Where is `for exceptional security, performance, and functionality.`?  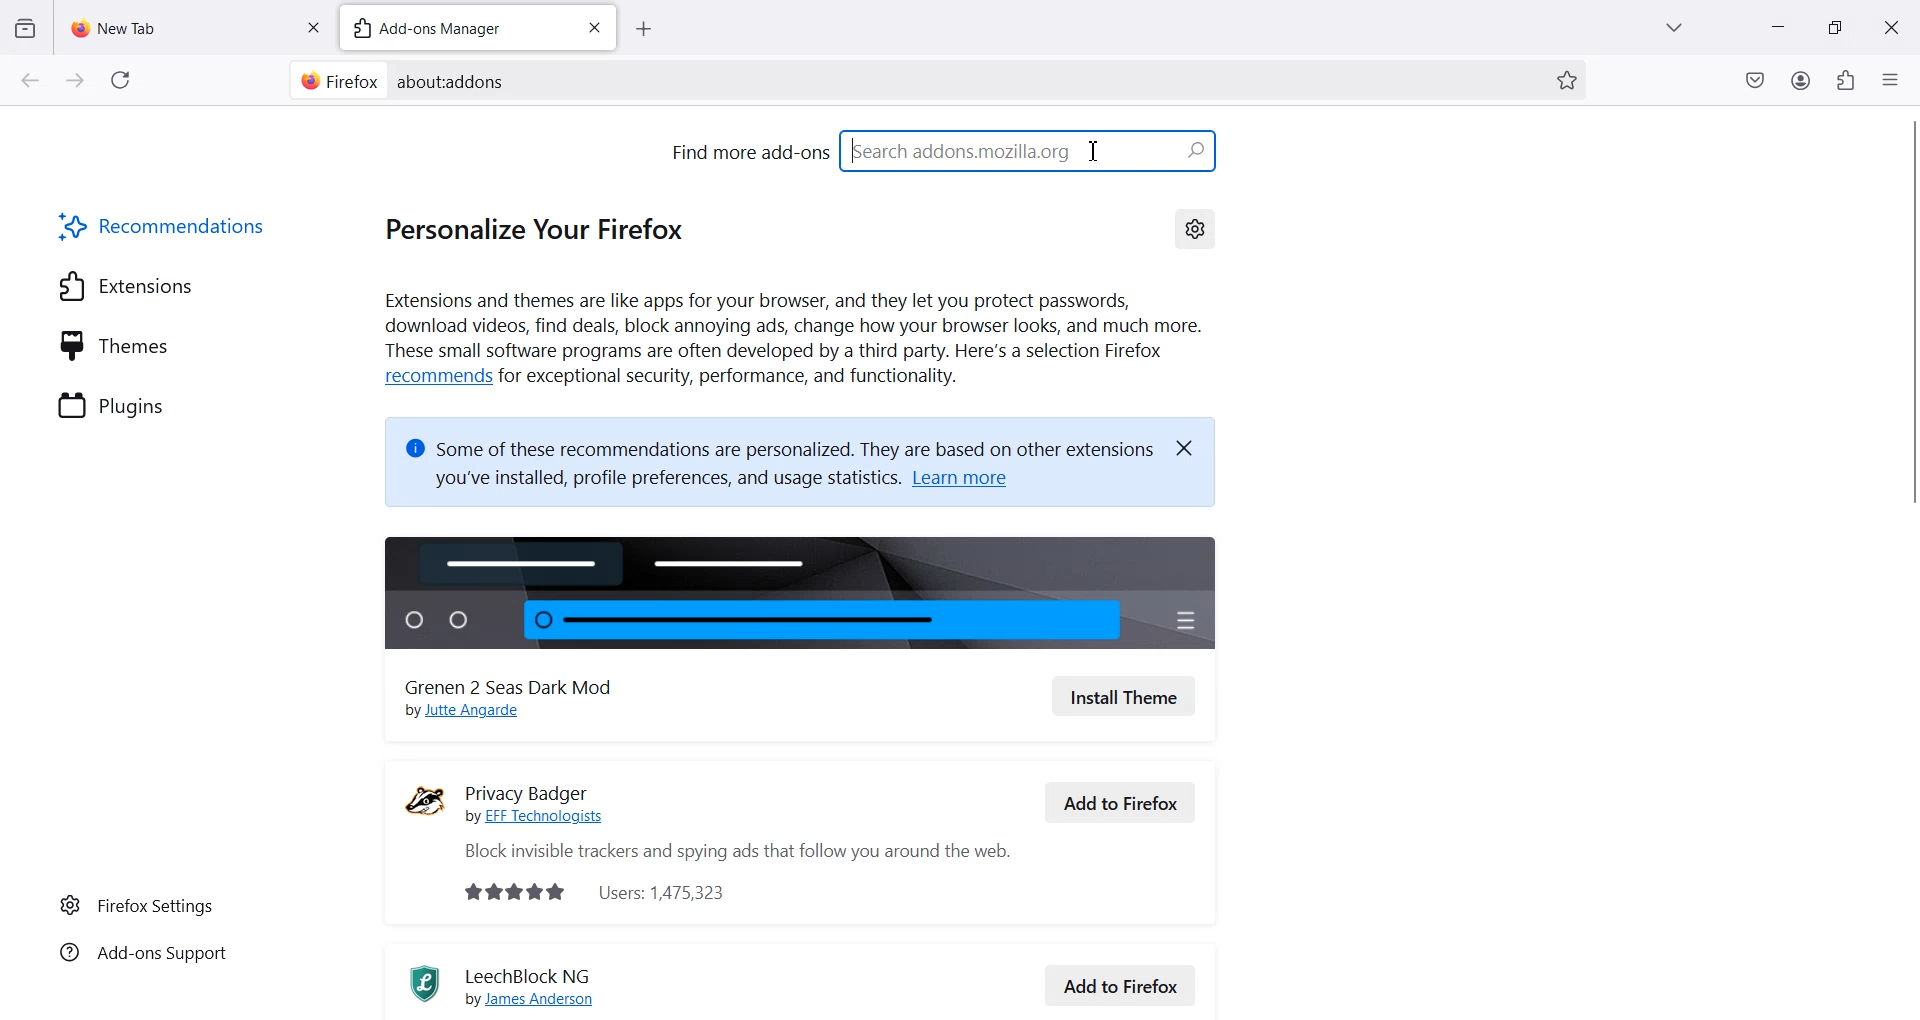 for exceptional security, performance, and functionality. is located at coordinates (743, 380).